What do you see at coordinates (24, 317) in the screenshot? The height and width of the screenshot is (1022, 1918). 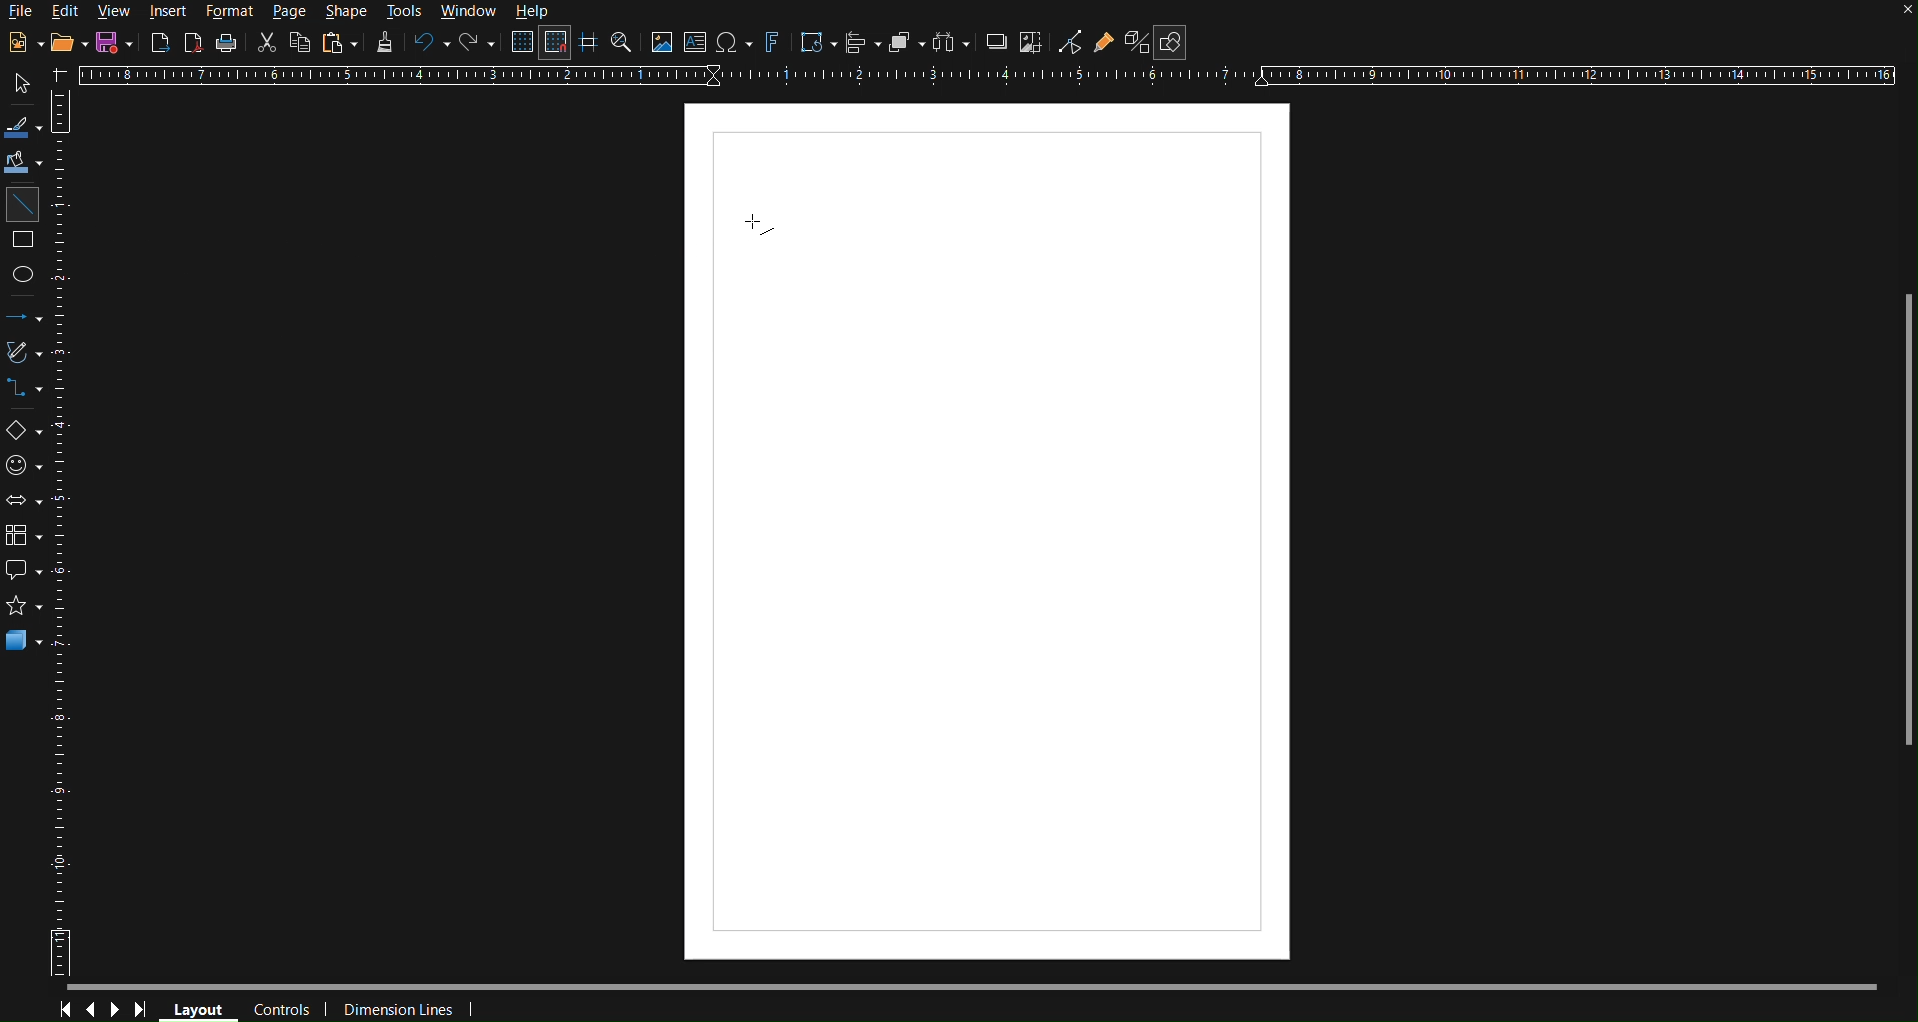 I see `Lines and Arrows` at bounding box center [24, 317].